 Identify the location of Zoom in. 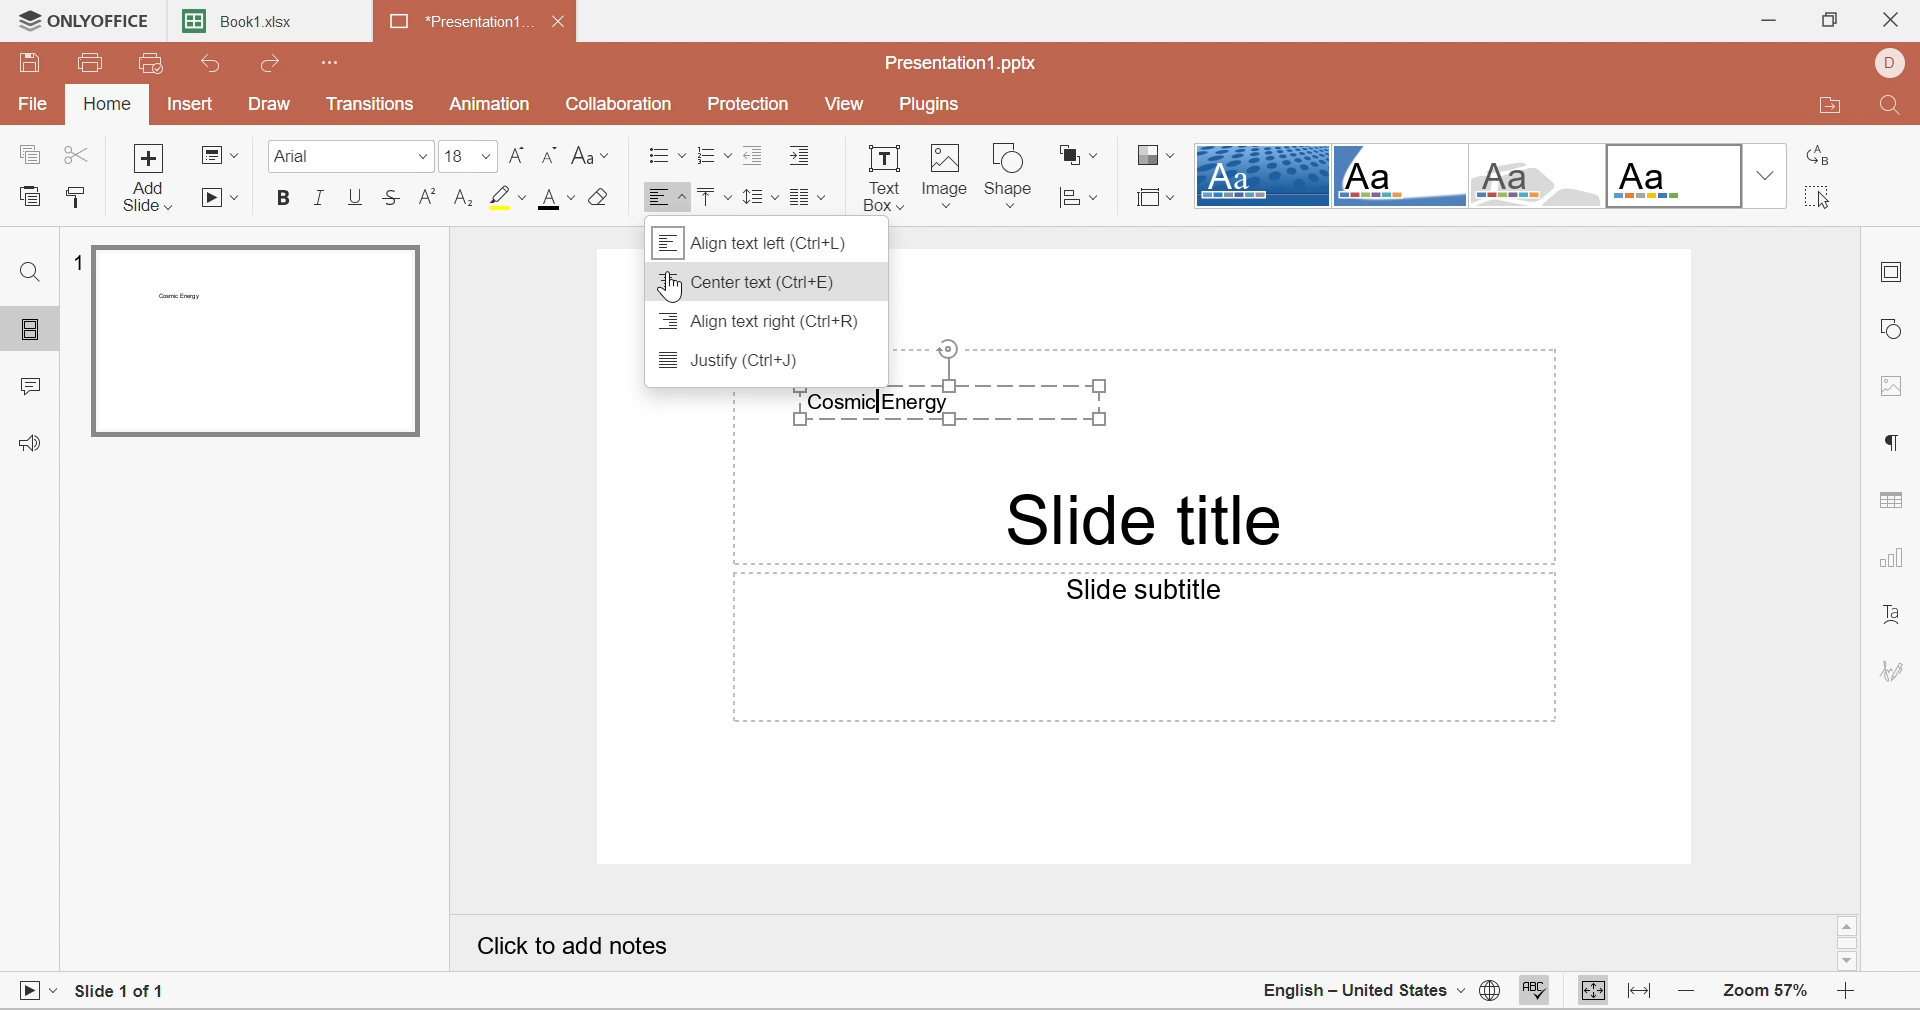
(1847, 990).